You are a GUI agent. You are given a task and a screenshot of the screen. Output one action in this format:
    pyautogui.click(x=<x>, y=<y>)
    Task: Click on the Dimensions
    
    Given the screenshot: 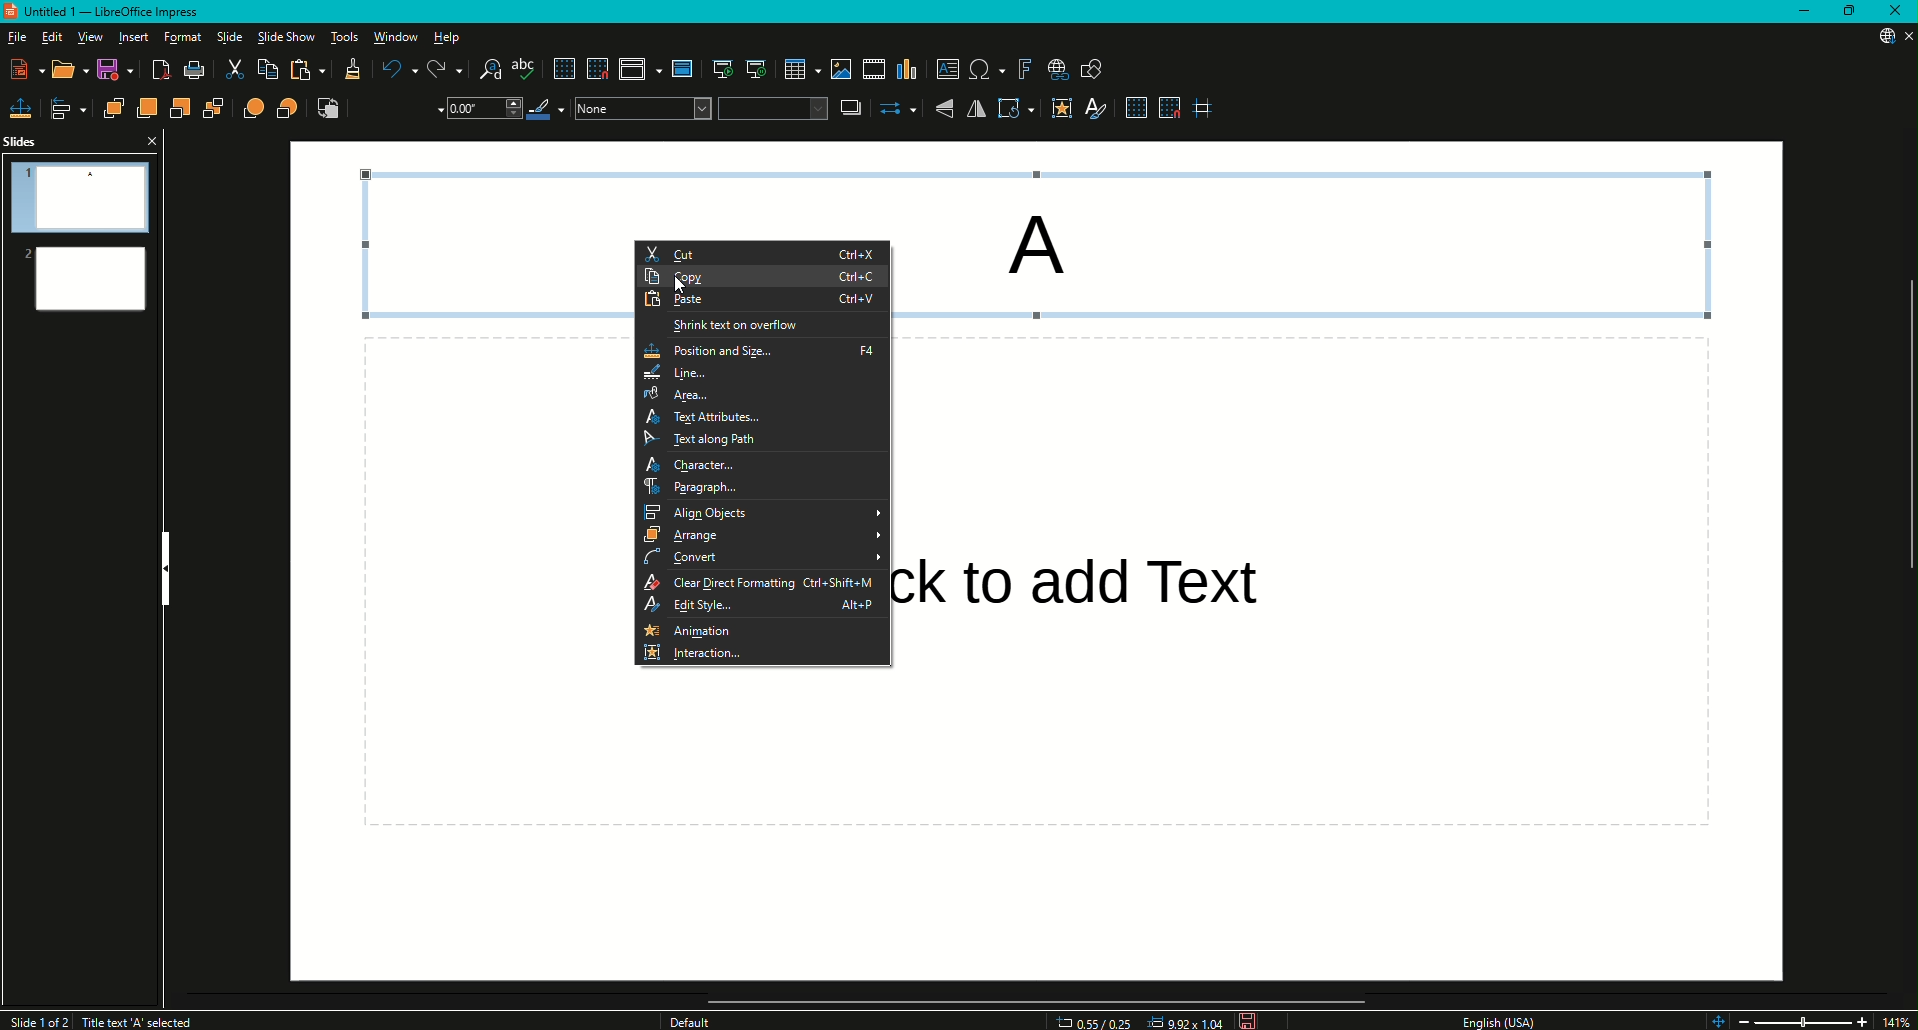 What is the action you would take?
    pyautogui.click(x=1138, y=1022)
    